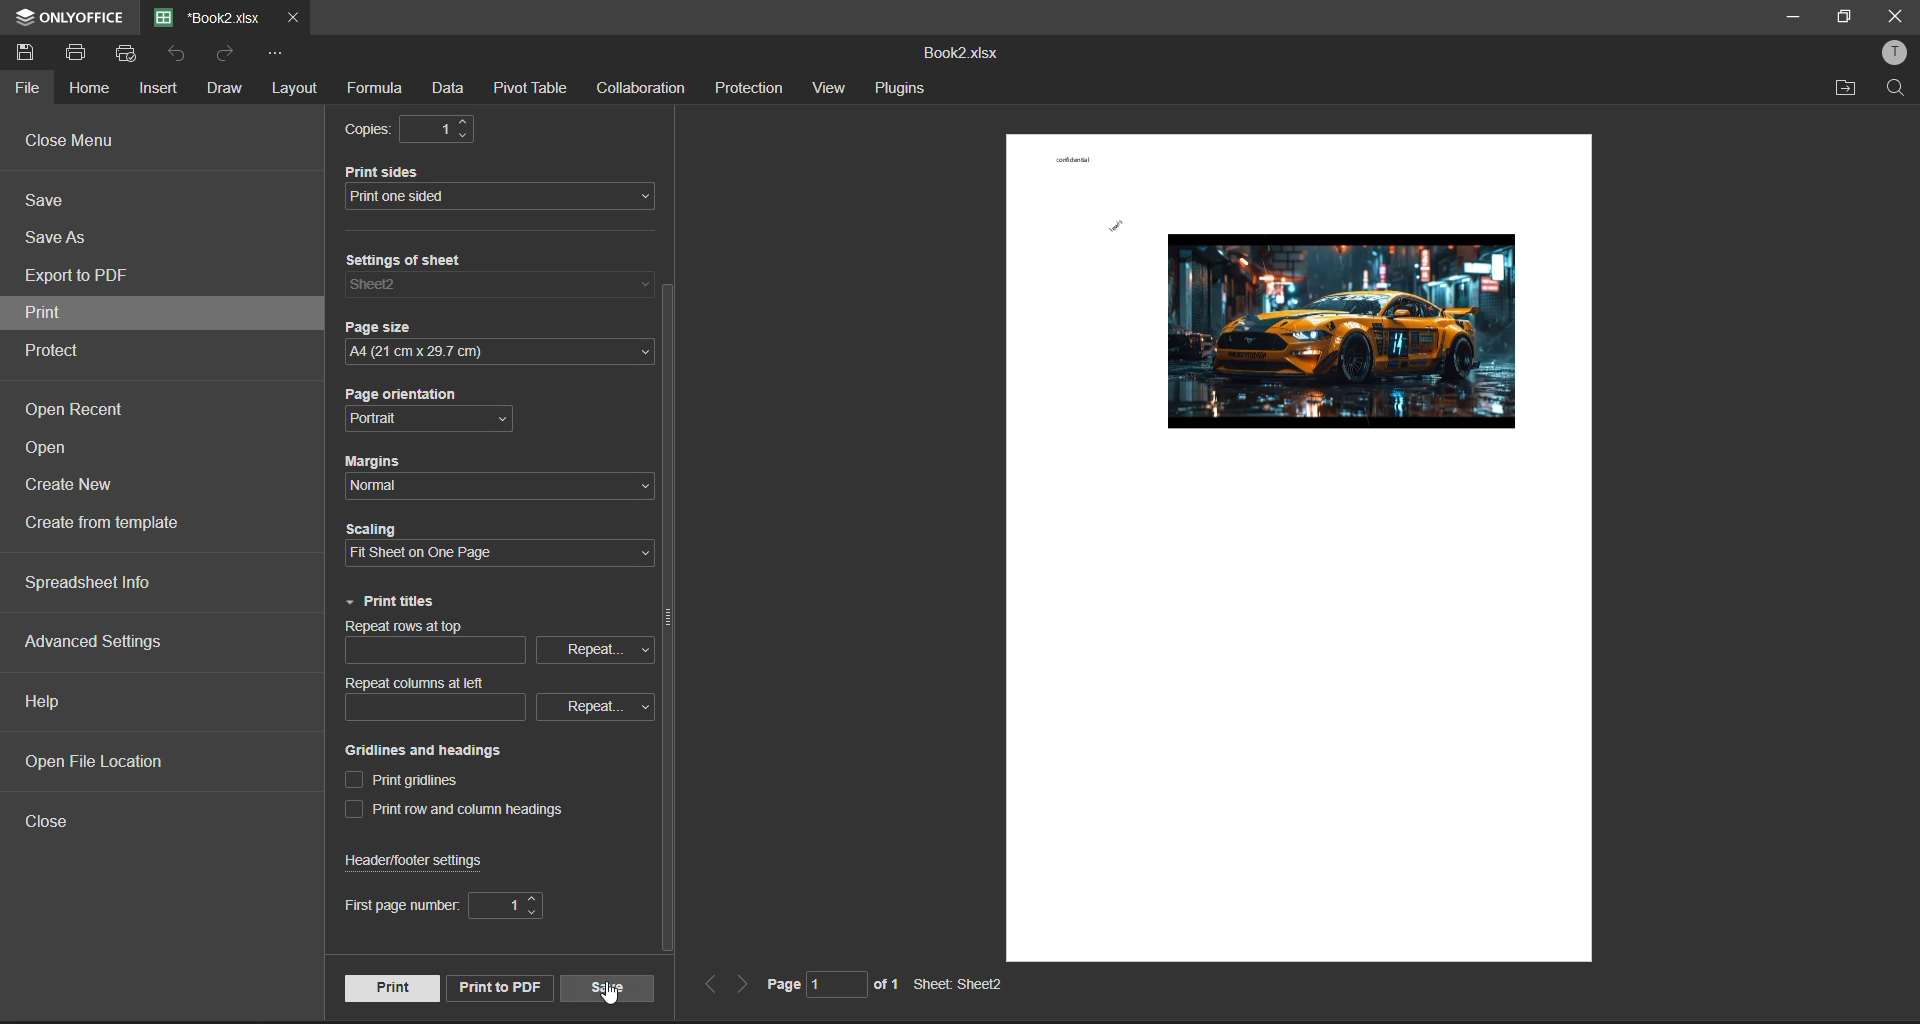  Describe the element at coordinates (26, 88) in the screenshot. I see `file` at that location.